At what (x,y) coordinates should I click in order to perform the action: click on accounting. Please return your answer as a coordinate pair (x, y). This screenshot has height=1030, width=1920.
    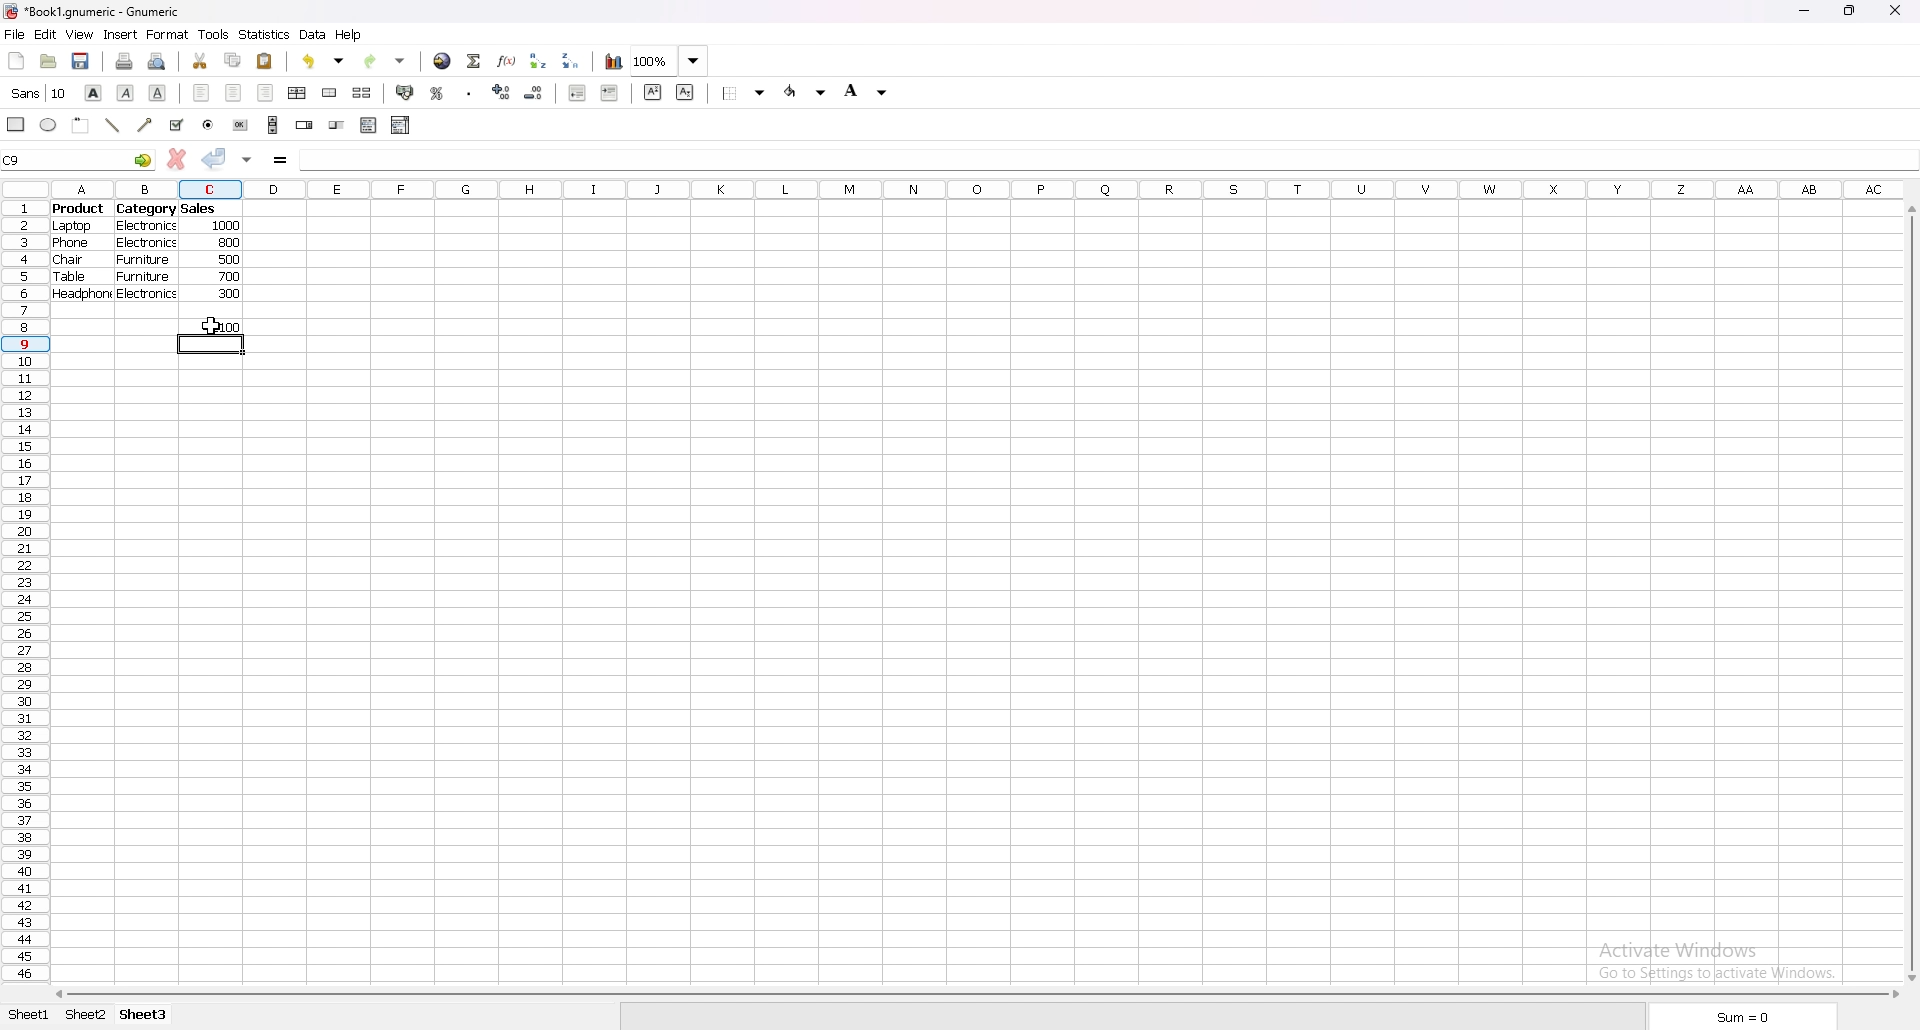
    Looking at the image, I should click on (406, 92).